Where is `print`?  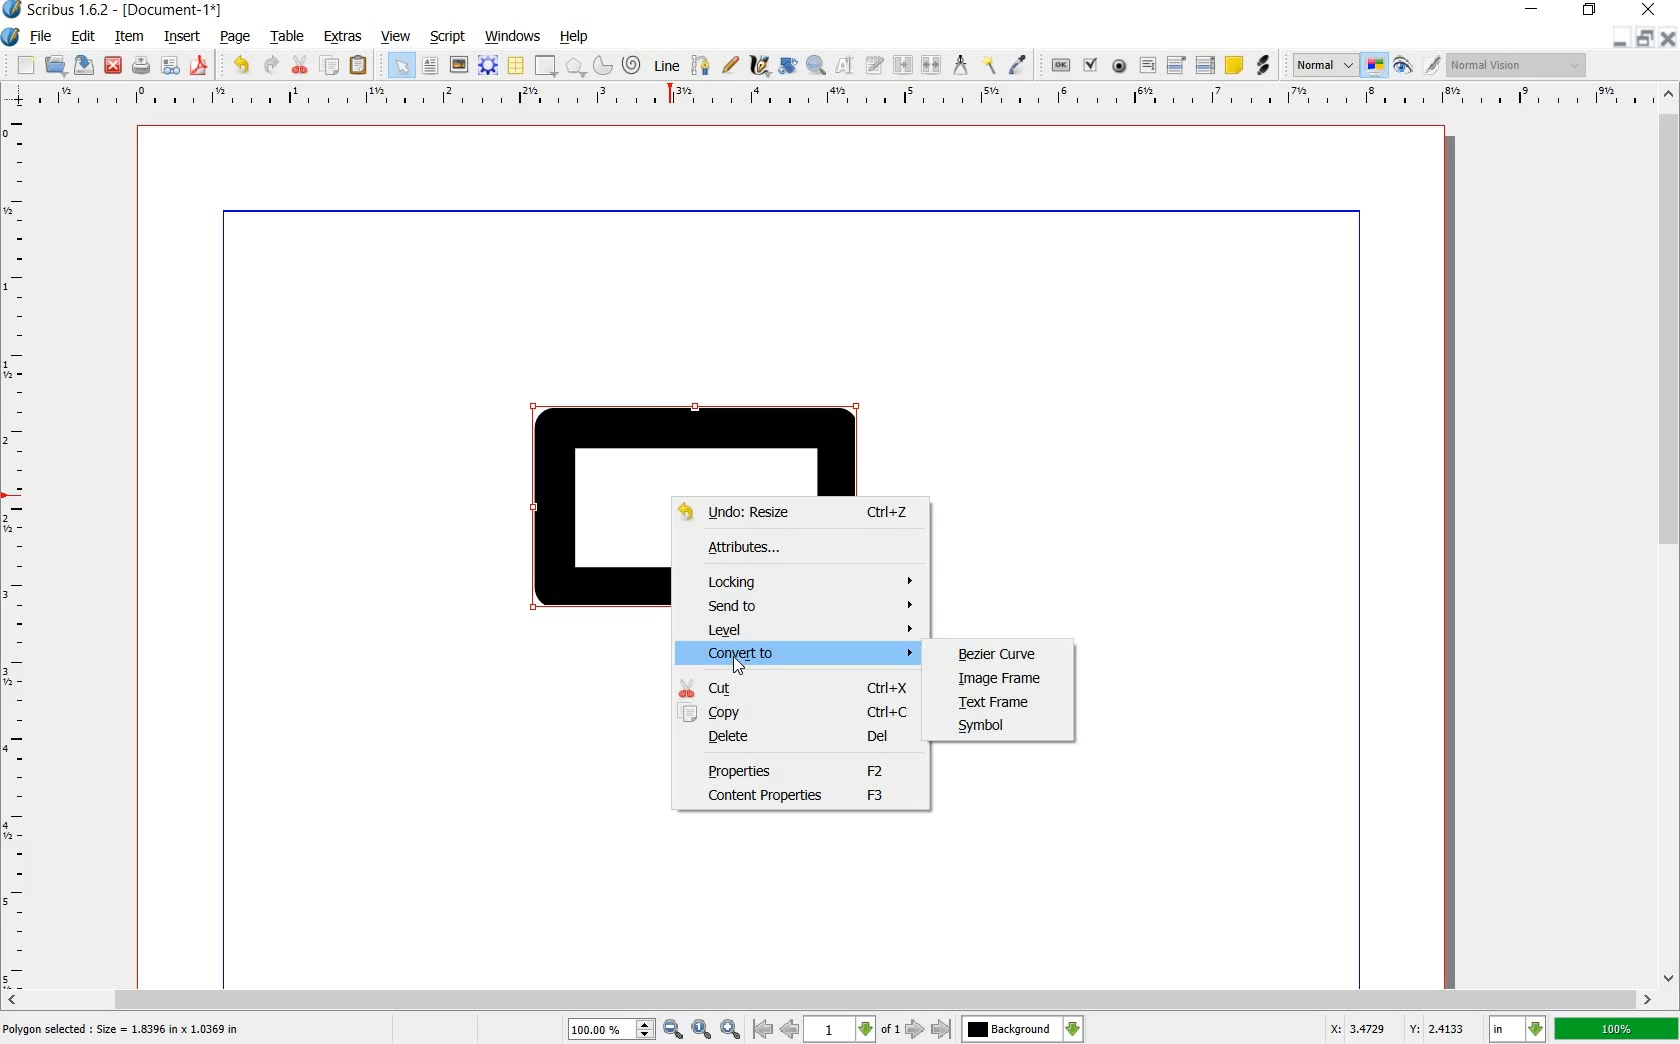
print is located at coordinates (141, 66).